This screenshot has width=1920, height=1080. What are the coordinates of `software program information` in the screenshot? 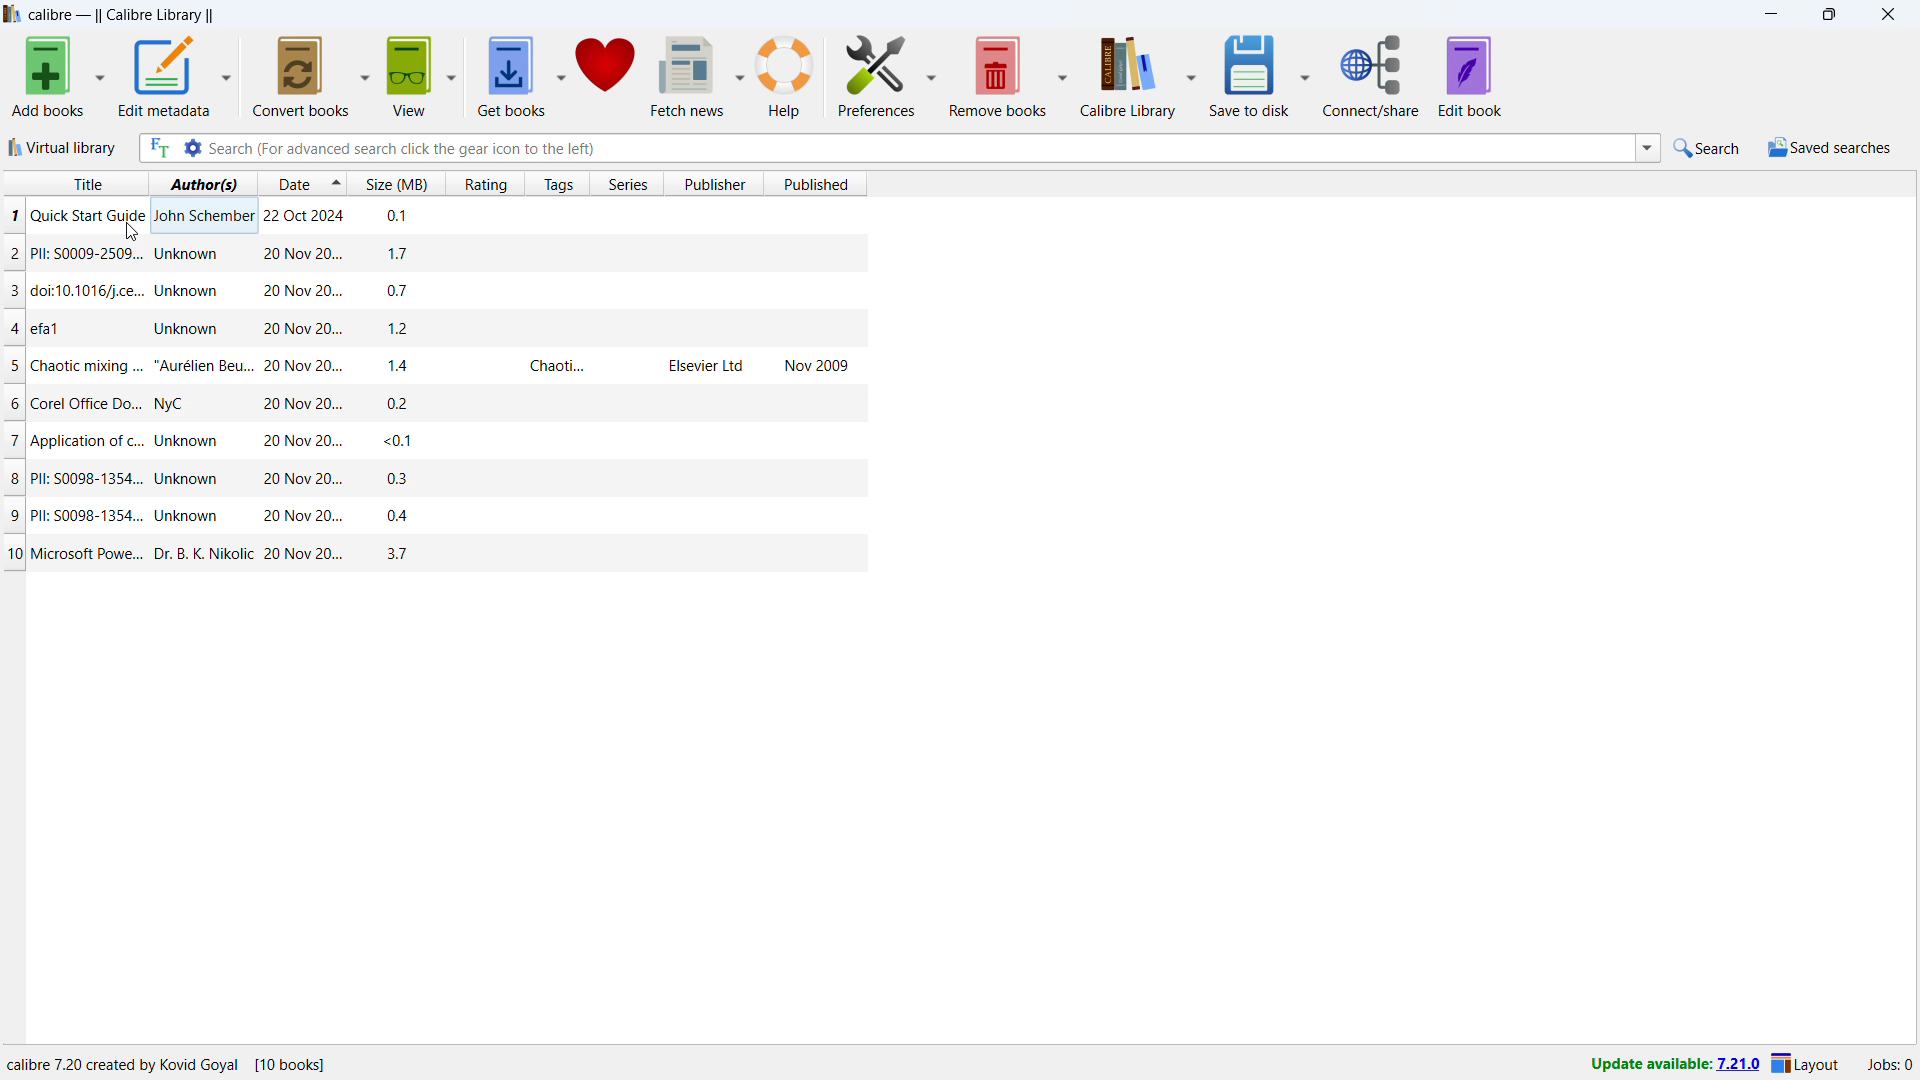 It's located at (172, 1064).